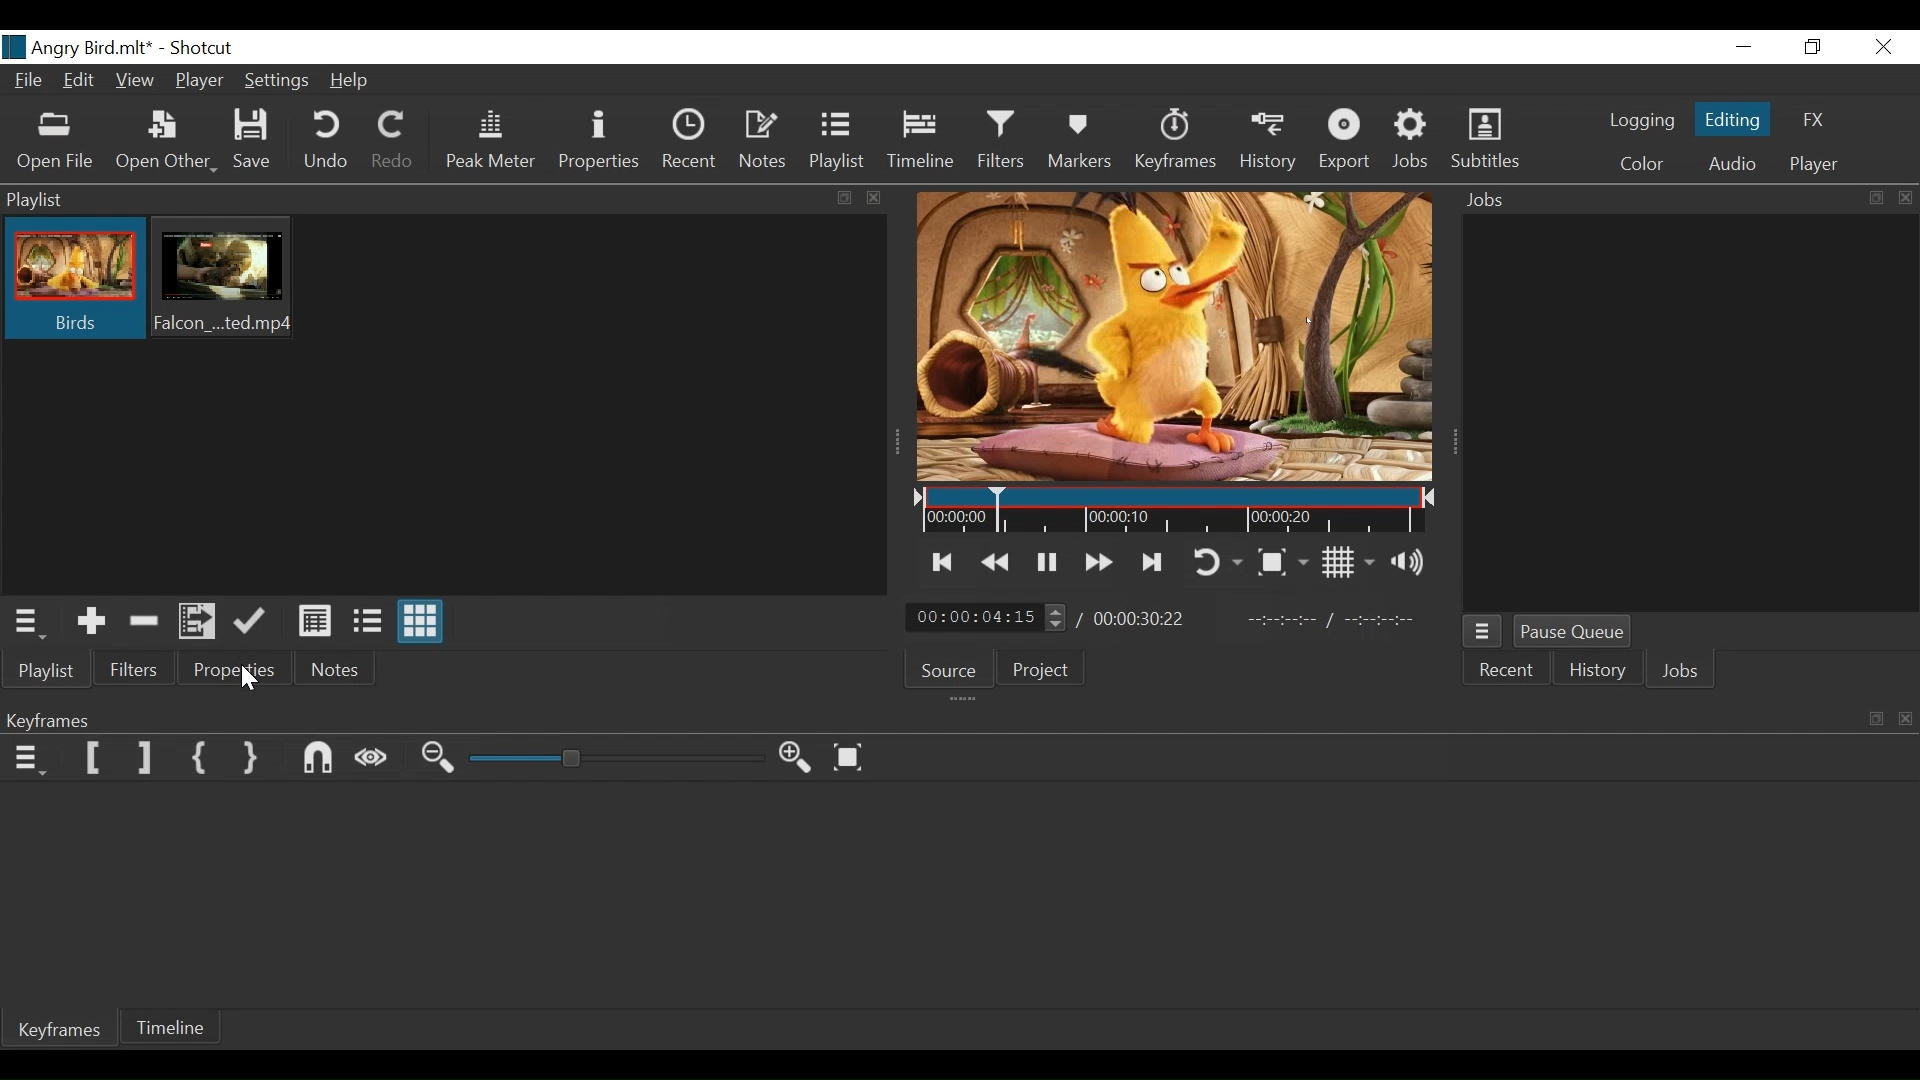 This screenshot has height=1080, width=1920. What do you see at coordinates (1810, 167) in the screenshot?
I see `player` at bounding box center [1810, 167].